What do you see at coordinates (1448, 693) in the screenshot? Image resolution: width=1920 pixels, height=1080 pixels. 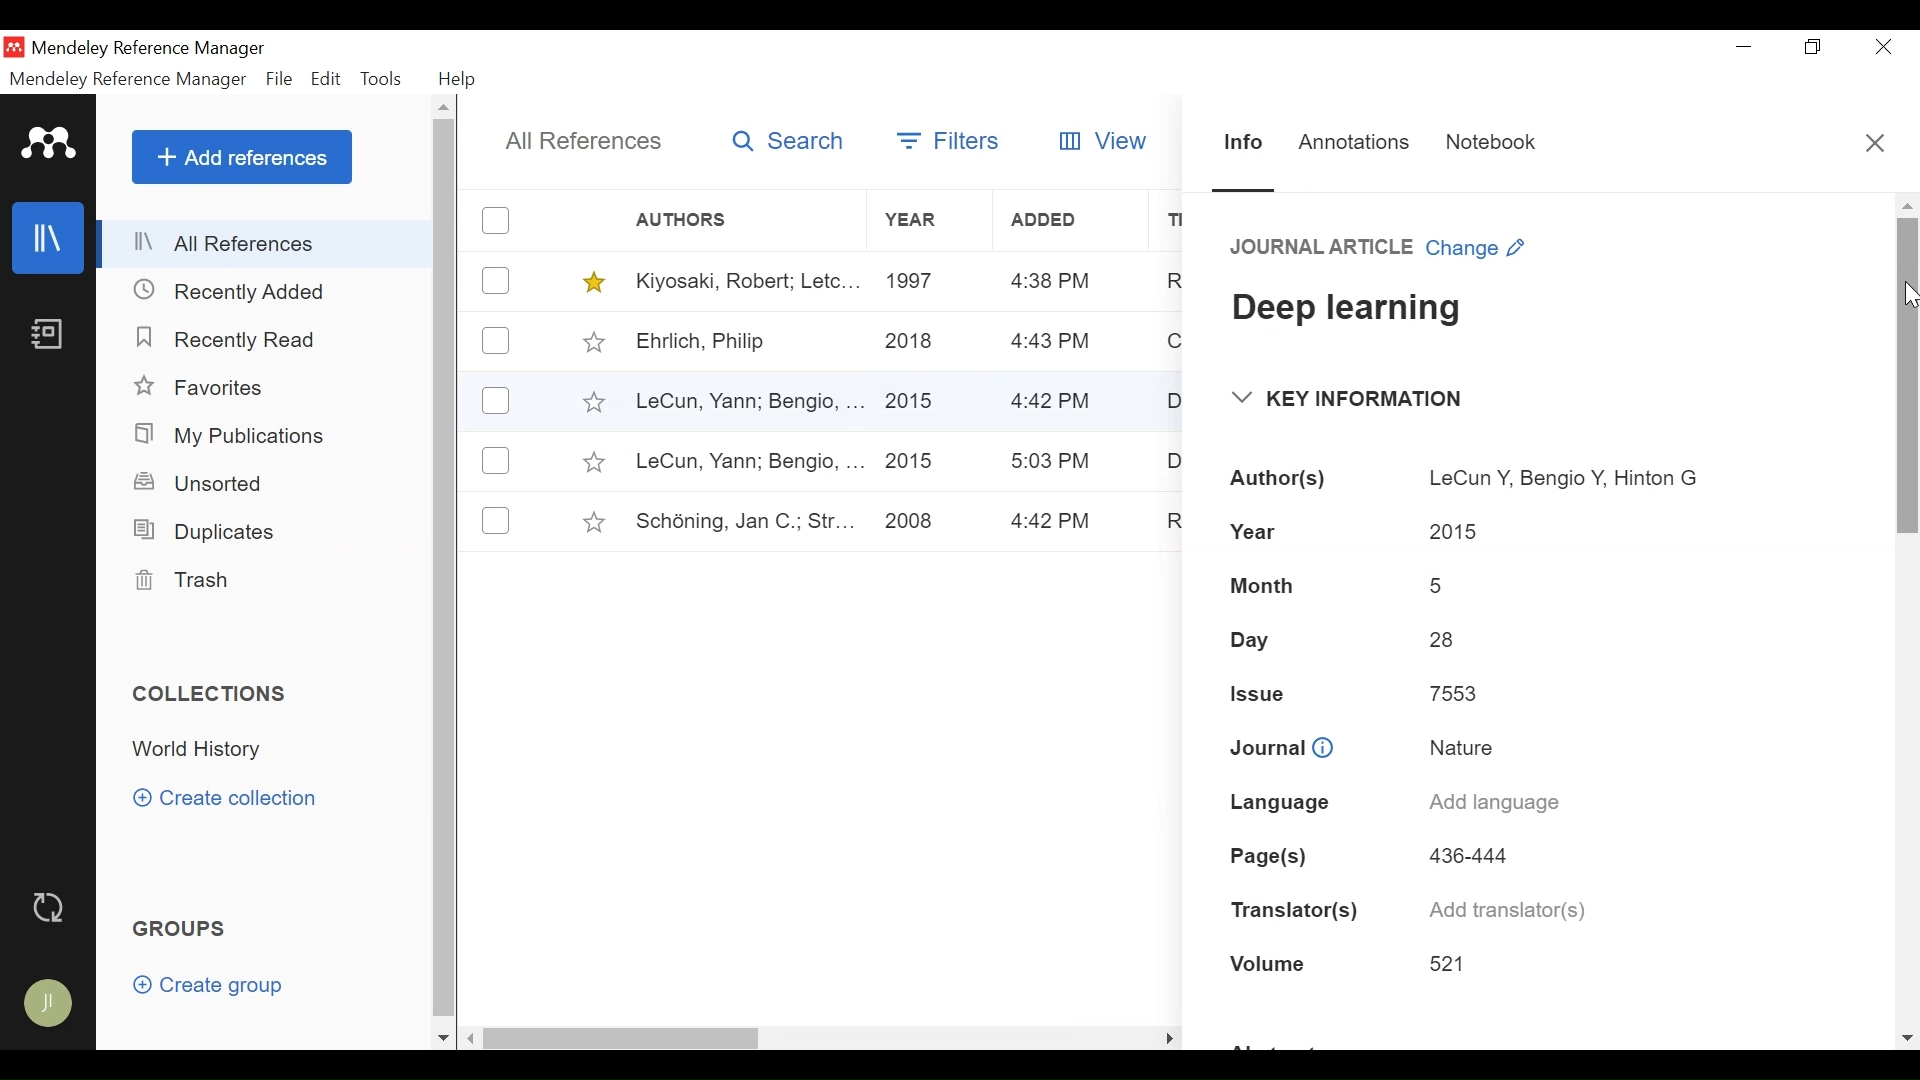 I see `7553` at bounding box center [1448, 693].